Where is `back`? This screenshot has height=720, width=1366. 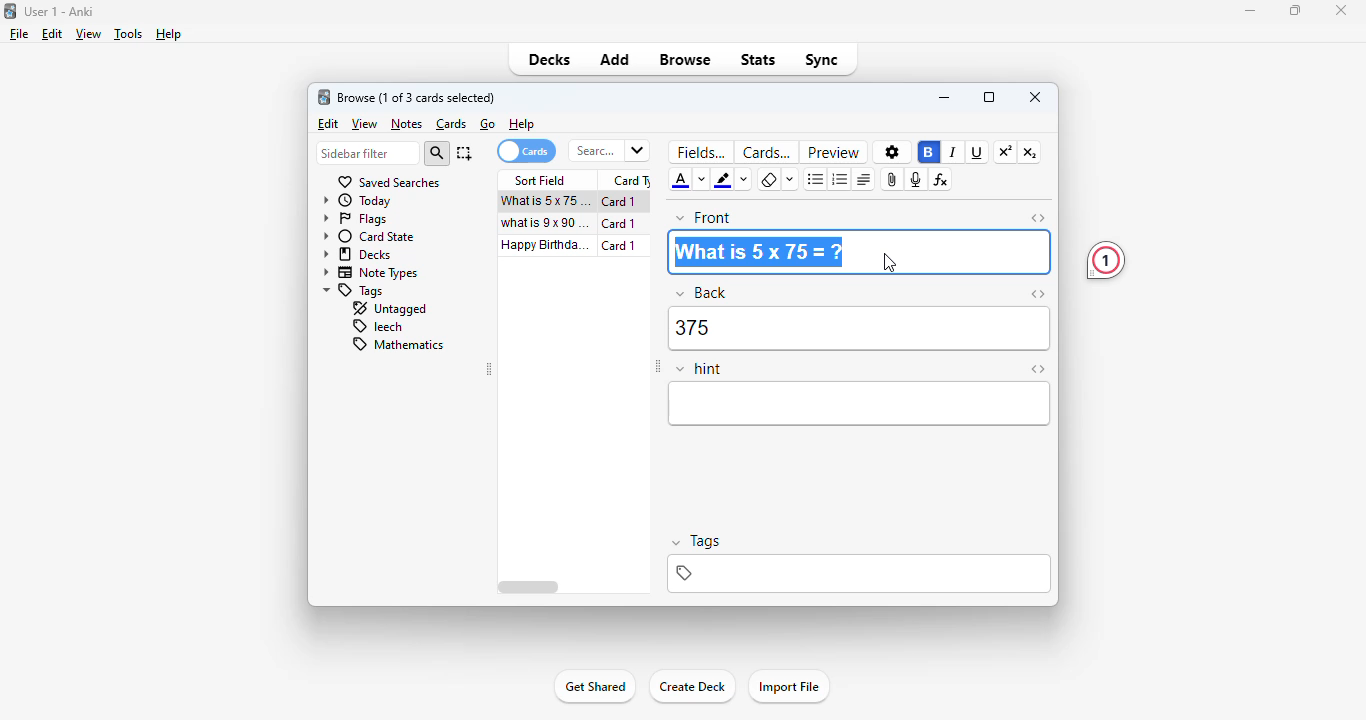 back is located at coordinates (702, 293).